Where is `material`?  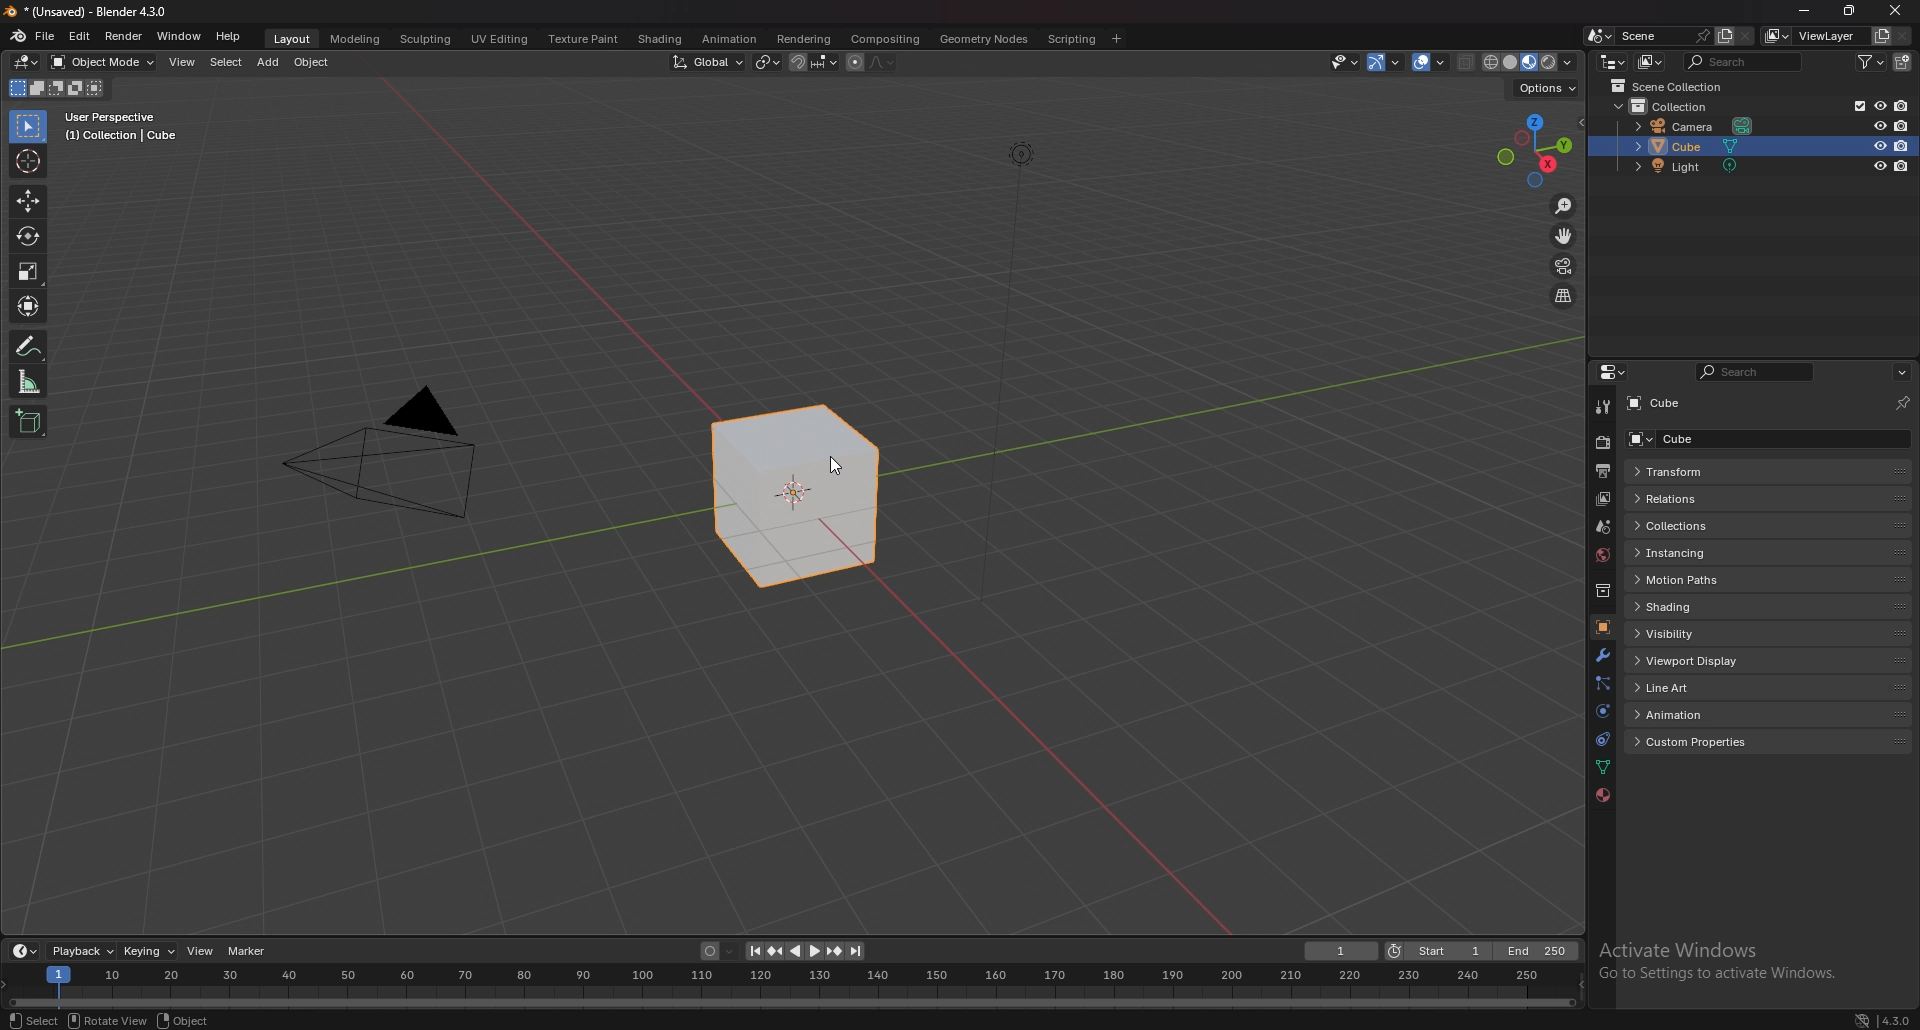
material is located at coordinates (1600, 796).